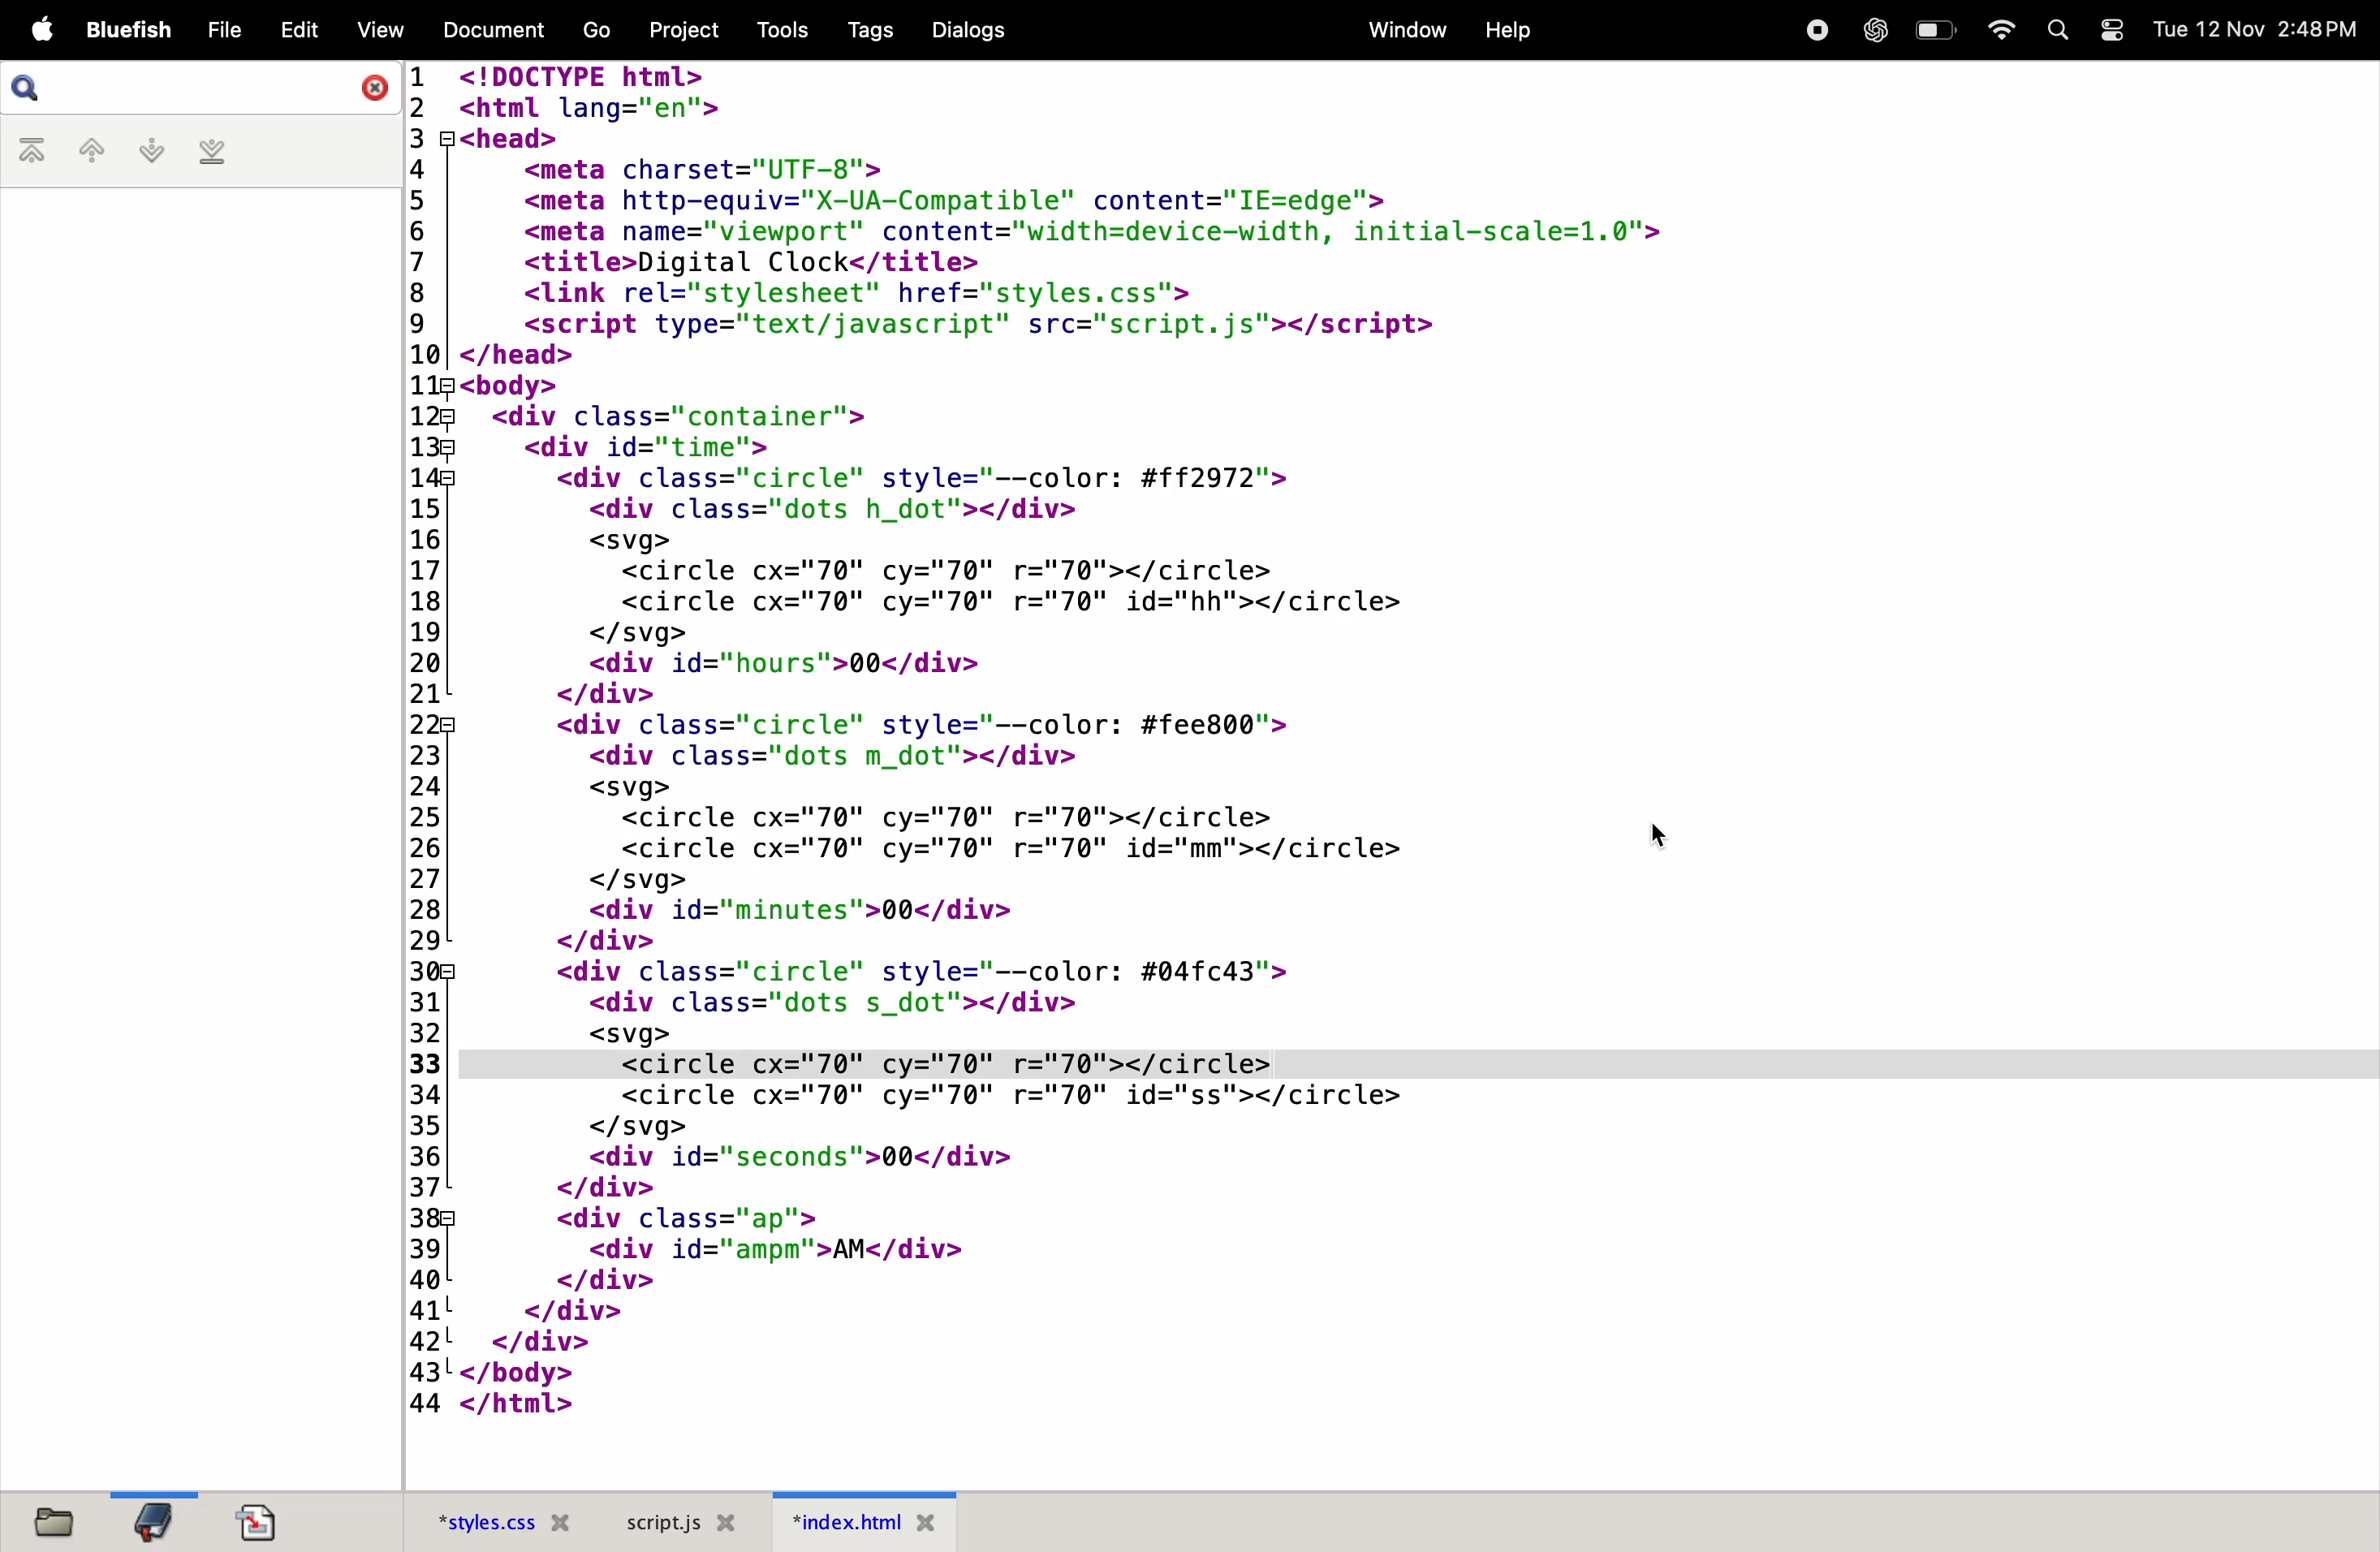  Describe the element at coordinates (1378, 744) in the screenshot. I see `<!DOCTYPE html><html lang="en"><head><meta charset="UTF-8"><meta http-equiv="X-UA-Compatible" content="IE=edge"><meta name="viewport" content="width=device-width, initial-scale=1.0"><title>Digital Clock</title><link rel="stylesheet" href="styles.css"><script type="text/javascript" src="script.js"></script></head><body><div class="container"><div id="time"><div class="circle" style="--color: #ff2972"><div class="dots h_dot"></div><svg><circle cx="70" cy="70" r="70"></circle><circle cx="70" cy="70" r="70" id="hh"></circle></svg><div id="hours">00</div></div><div class="circle" style="--color: #fee800"><div class="dots m_dot"></div><svg><circle cx="70" cy="70" r="70"></circle><circle cx="70" cy="70" r="70" id="mm"></circle></svg><div id="minutes">00</div></div><div class="circle" style="--color: #04fc43"><div class="dots s_dot"></div><svg><circle cx="70" cy="70" r="70"></circle><circle cx="70" cy="70" r="70" id="ss"></circle></svg><div id="seconds">00</div></div><div class="ap"><div id="ampm">AM</div></div></div></div></body></html>` at that location.